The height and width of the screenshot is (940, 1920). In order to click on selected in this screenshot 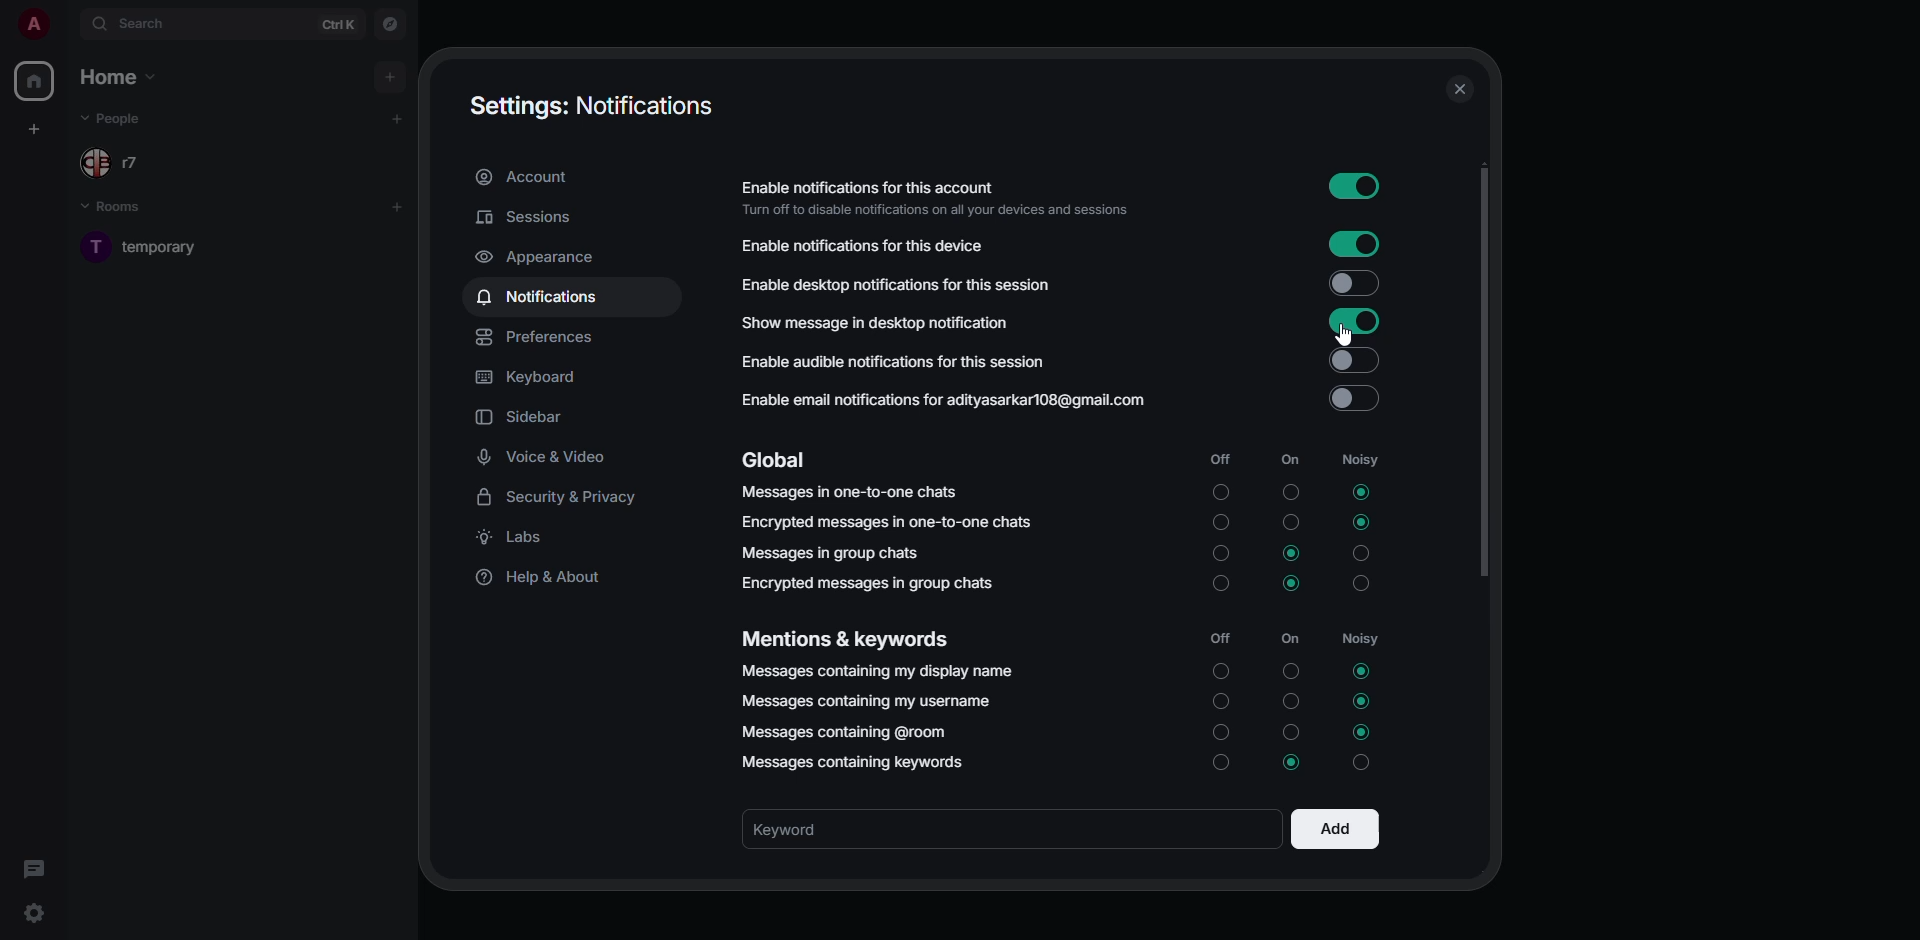, I will do `click(1360, 523)`.